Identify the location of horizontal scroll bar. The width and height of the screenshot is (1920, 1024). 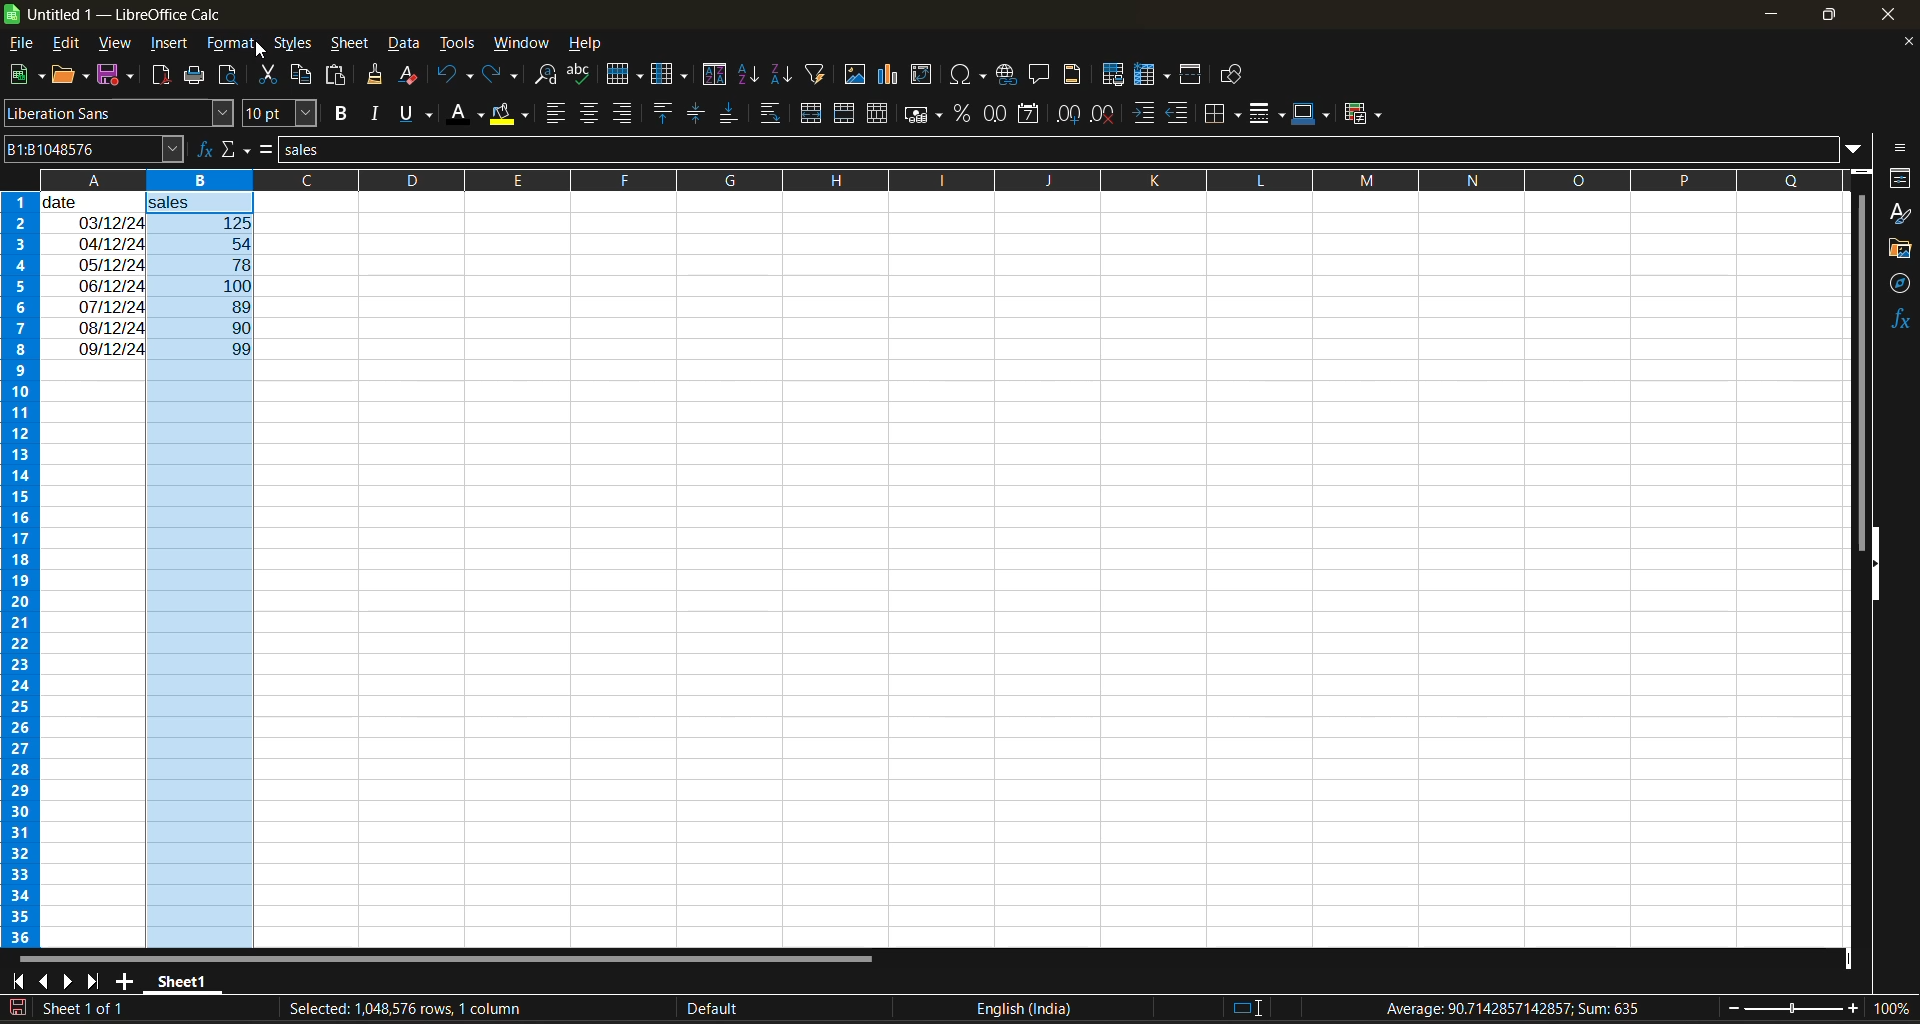
(453, 957).